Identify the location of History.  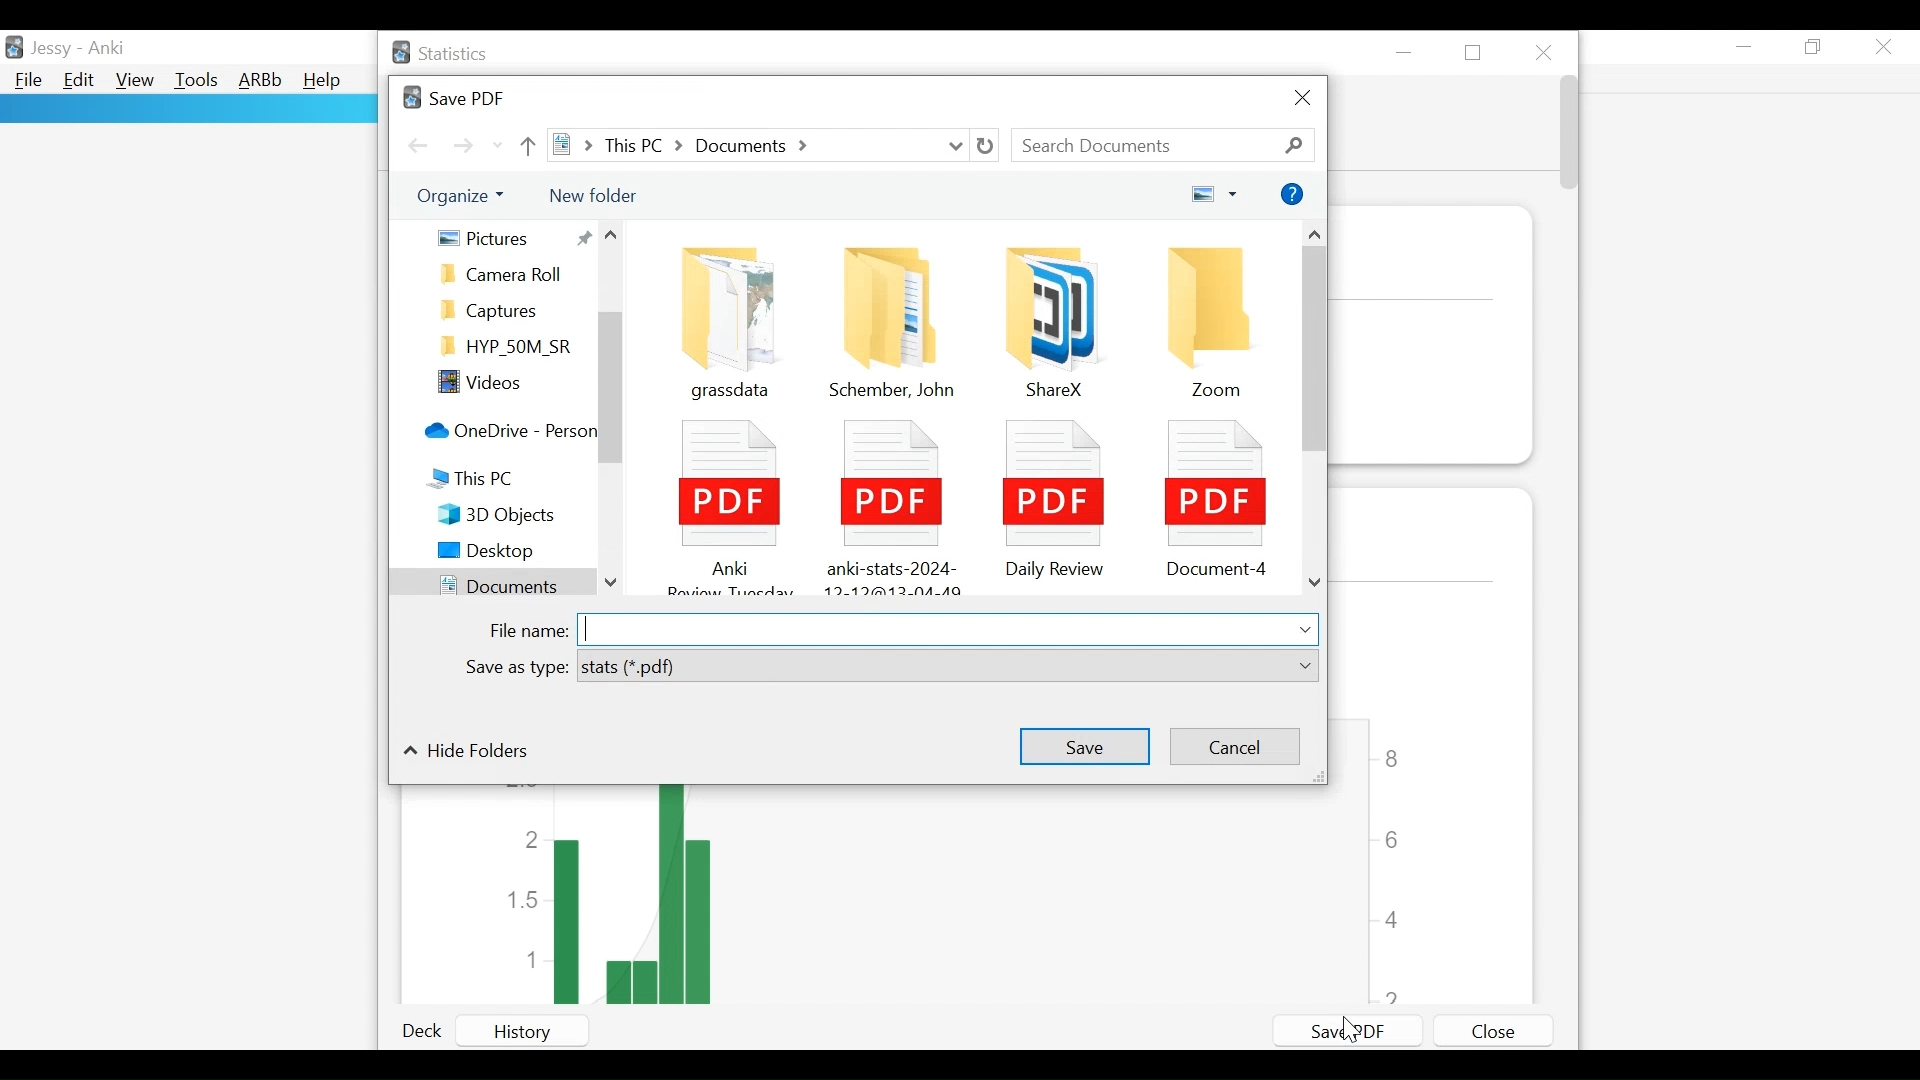
(542, 1031).